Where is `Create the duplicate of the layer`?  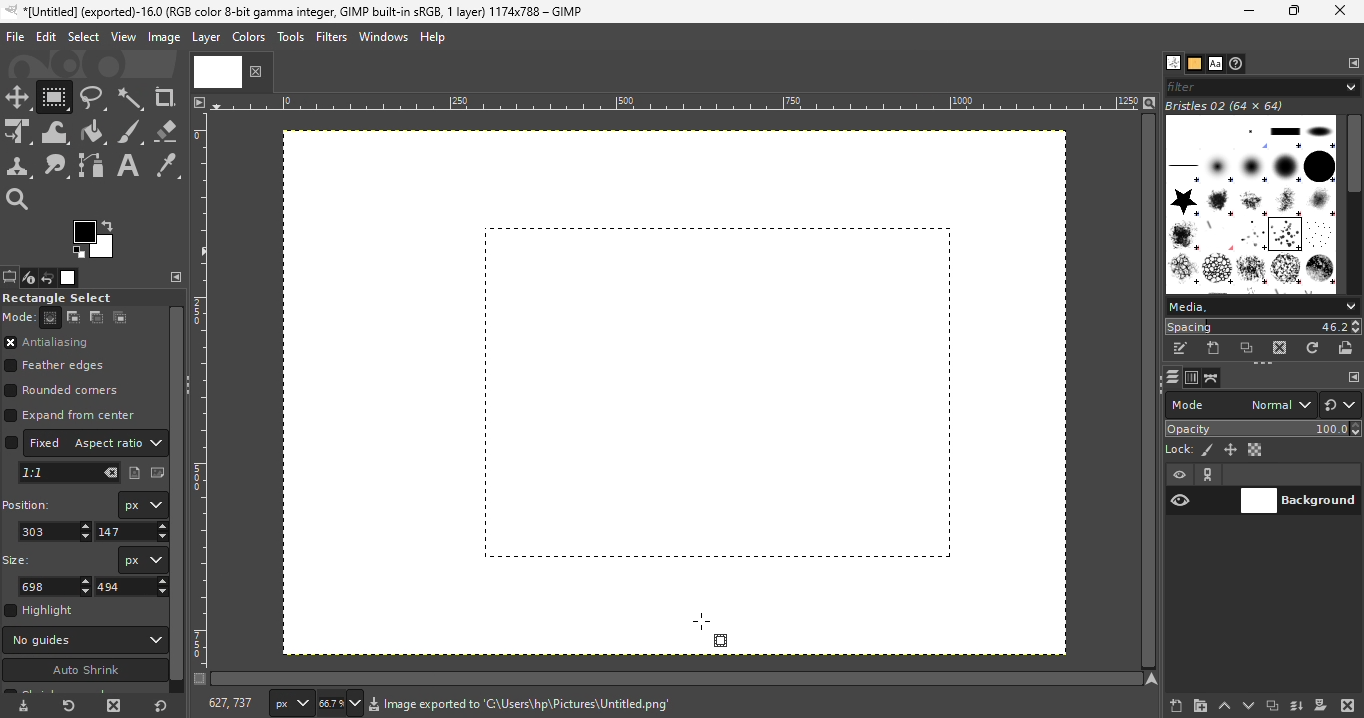
Create the duplicate of the layer is located at coordinates (1272, 707).